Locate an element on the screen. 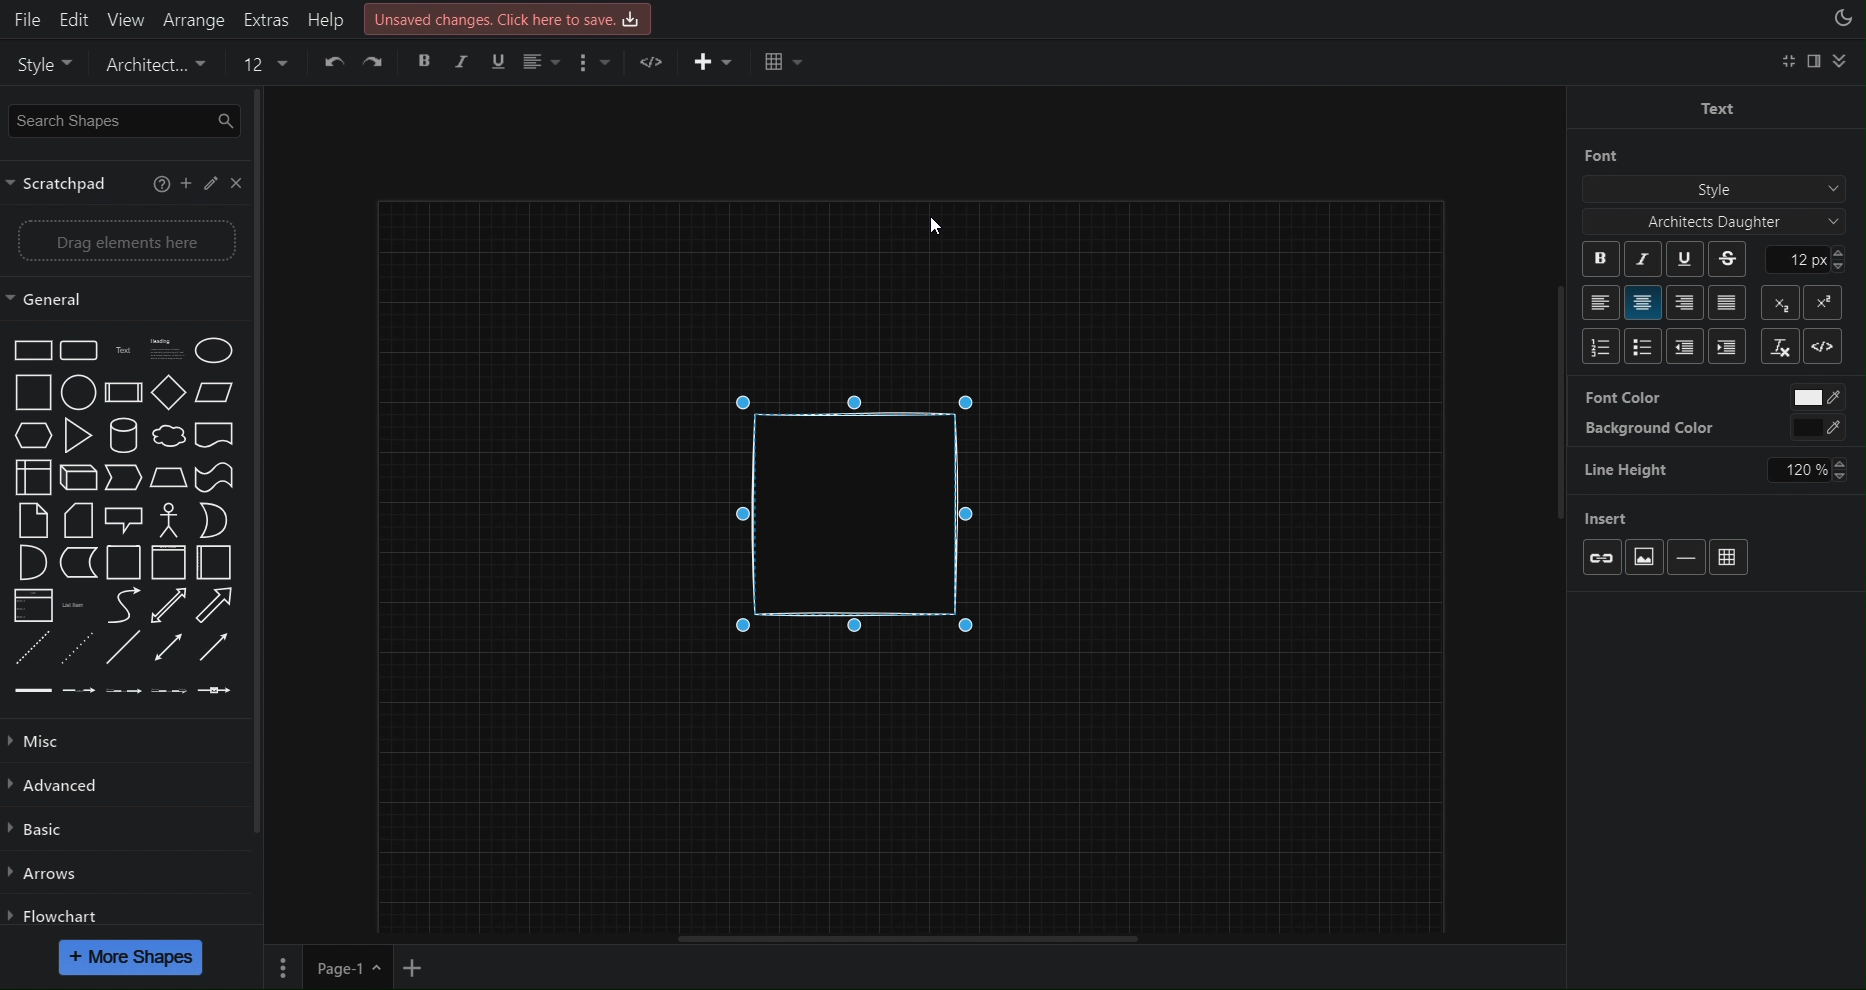 The width and height of the screenshot is (1866, 990). Fill Color is located at coordinates (518, 62).